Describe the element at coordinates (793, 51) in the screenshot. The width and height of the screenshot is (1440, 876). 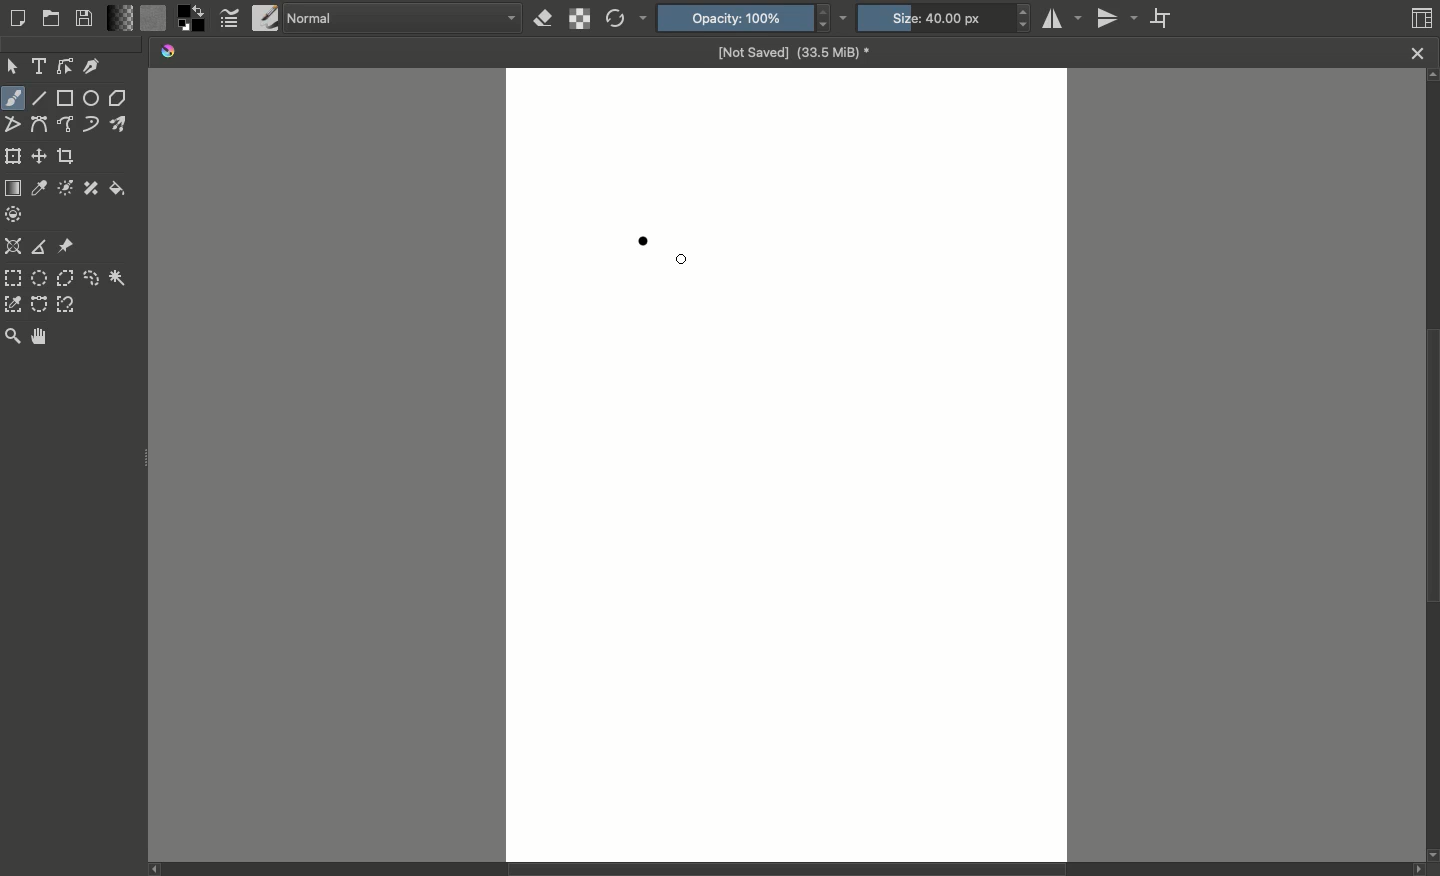
I see `Not saved (33.5 MiB)` at that location.